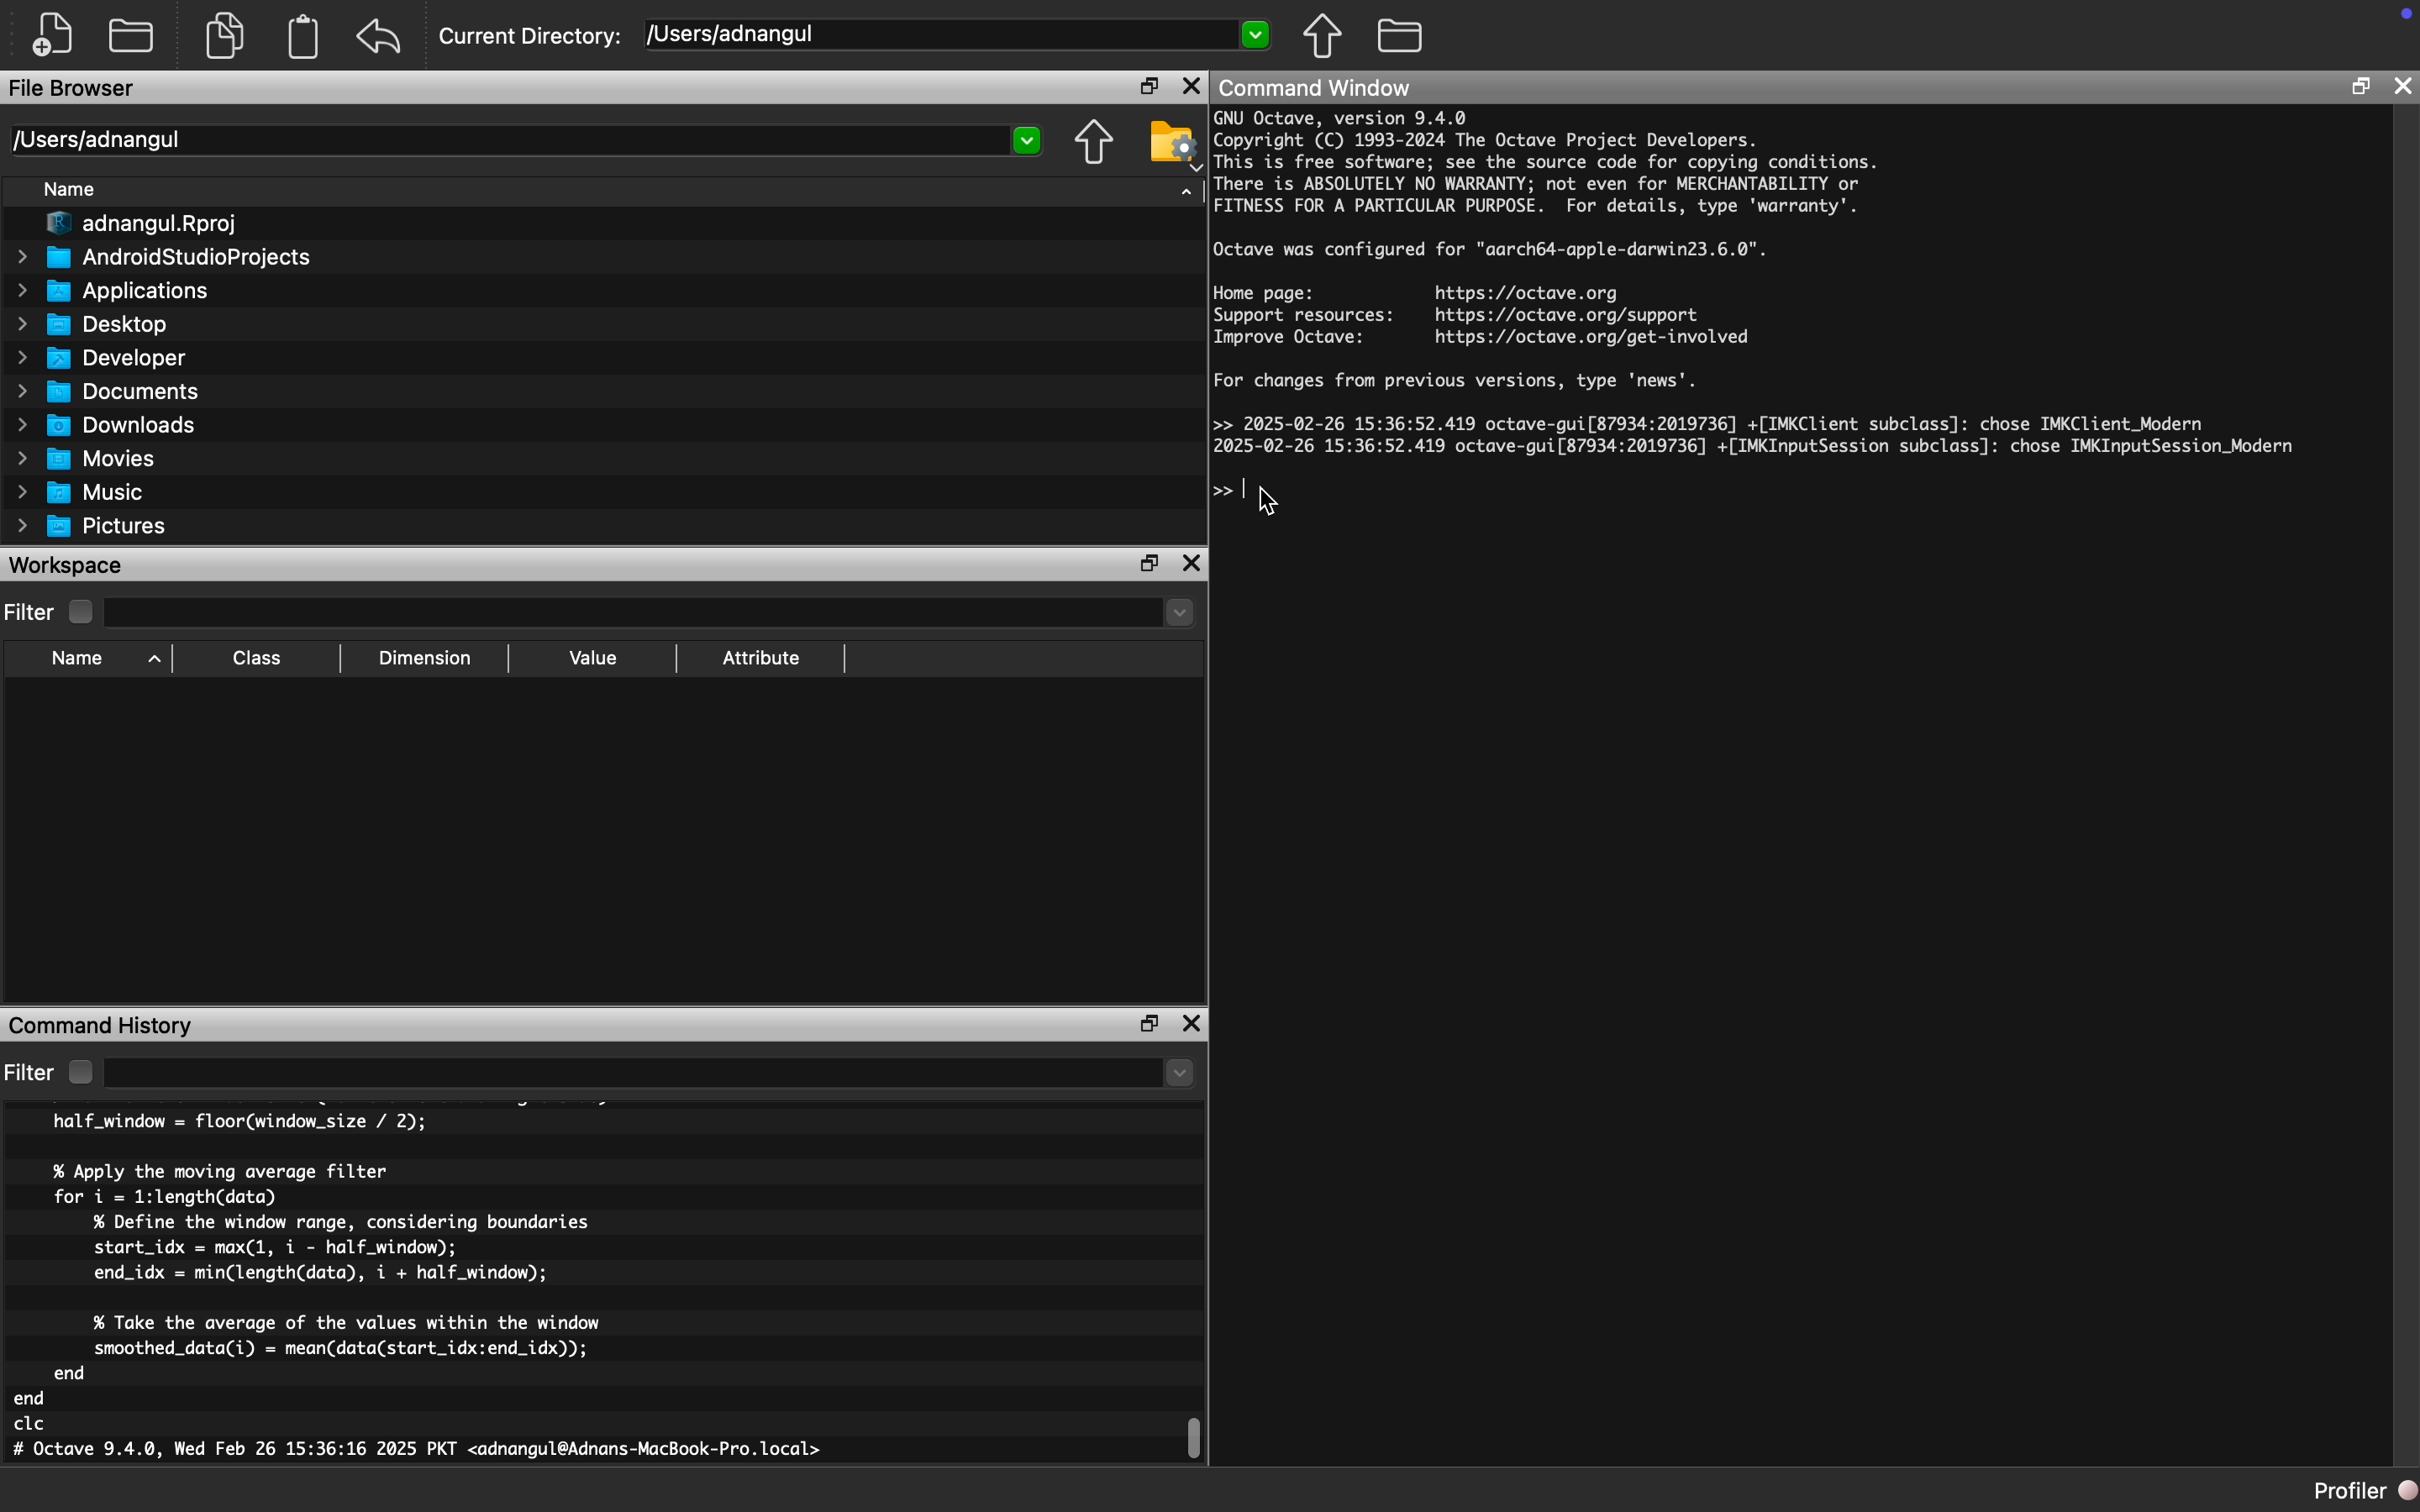 The width and height of the screenshot is (2420, 1512). What do you see at coordinates (384, 37) in the screenshot?
I see `Redo` at bounding box center [384, 37].